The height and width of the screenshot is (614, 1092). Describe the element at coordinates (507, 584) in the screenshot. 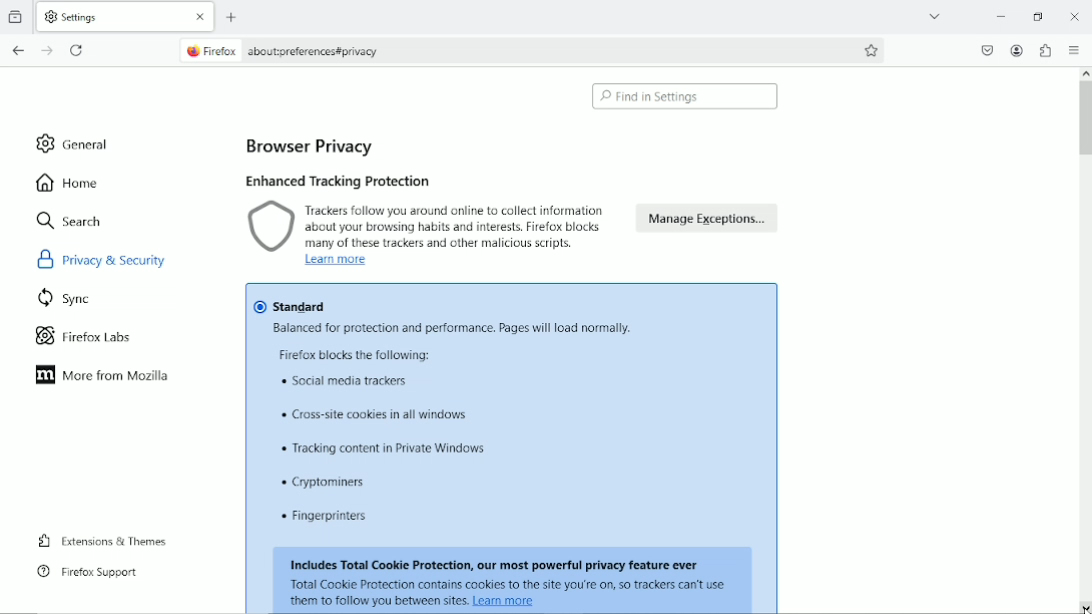

I see `text` at that location.